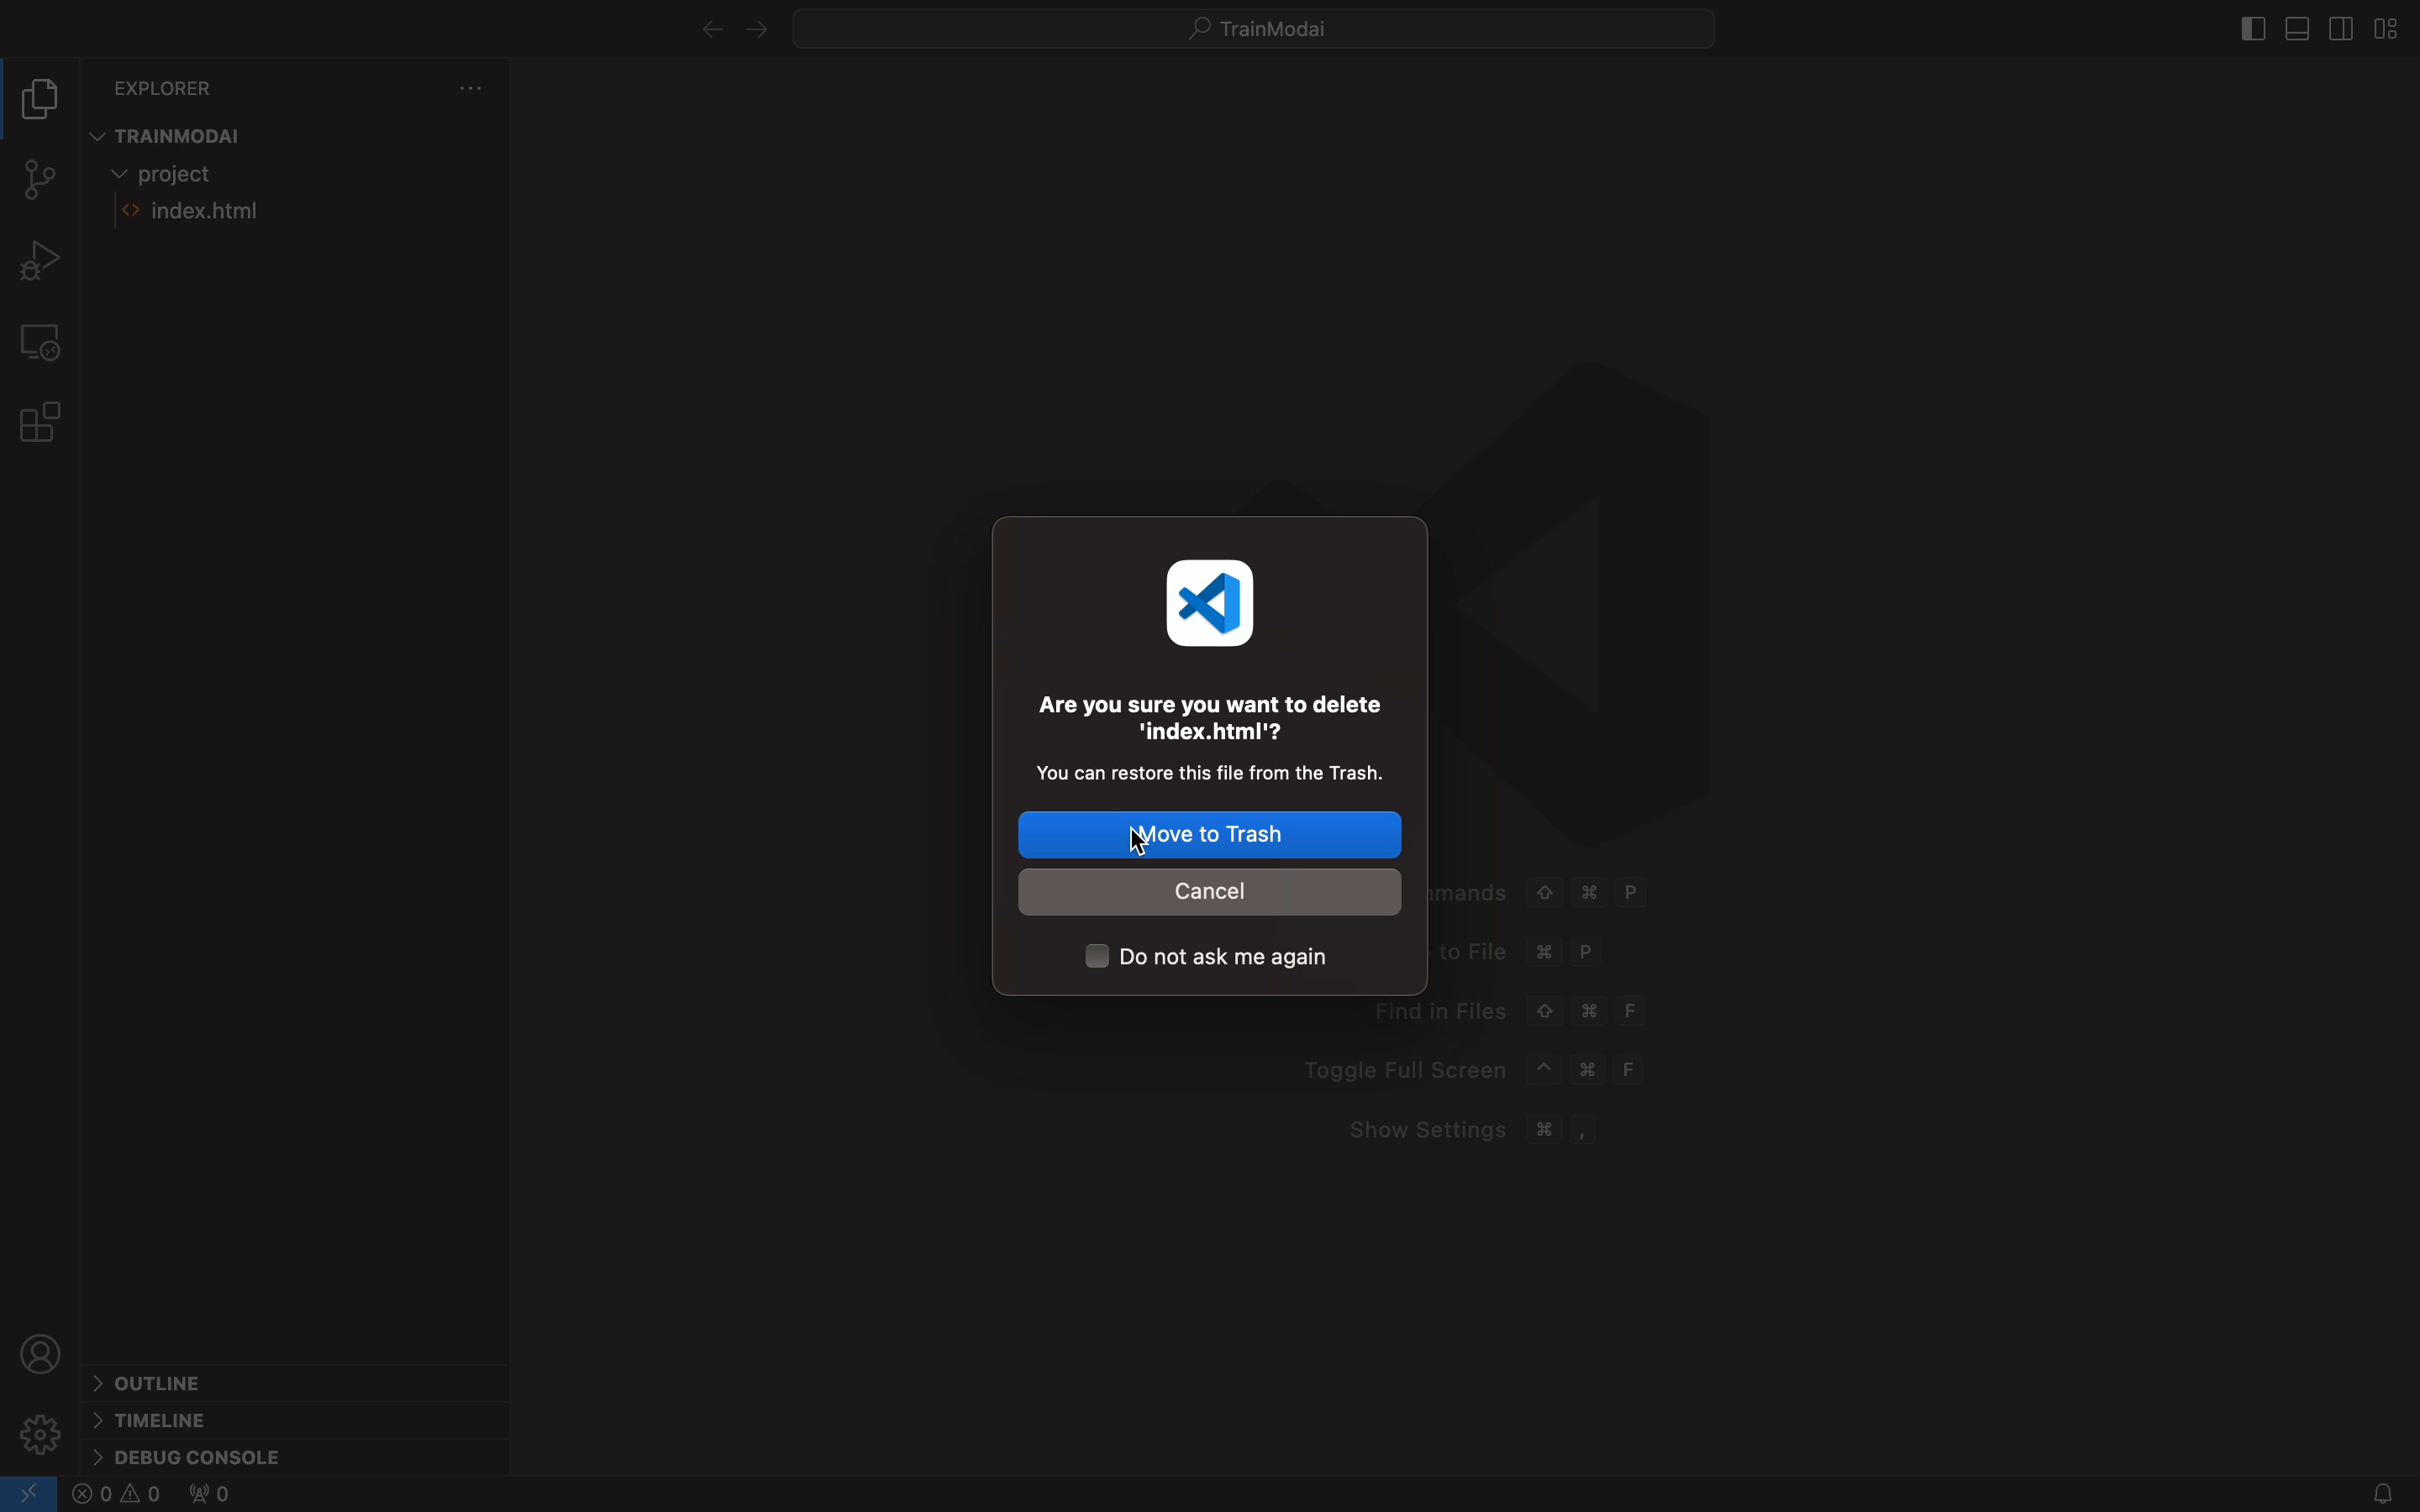 This screenshot has width=2420, height=1512. I want to click on file explore, so click(43, 103).